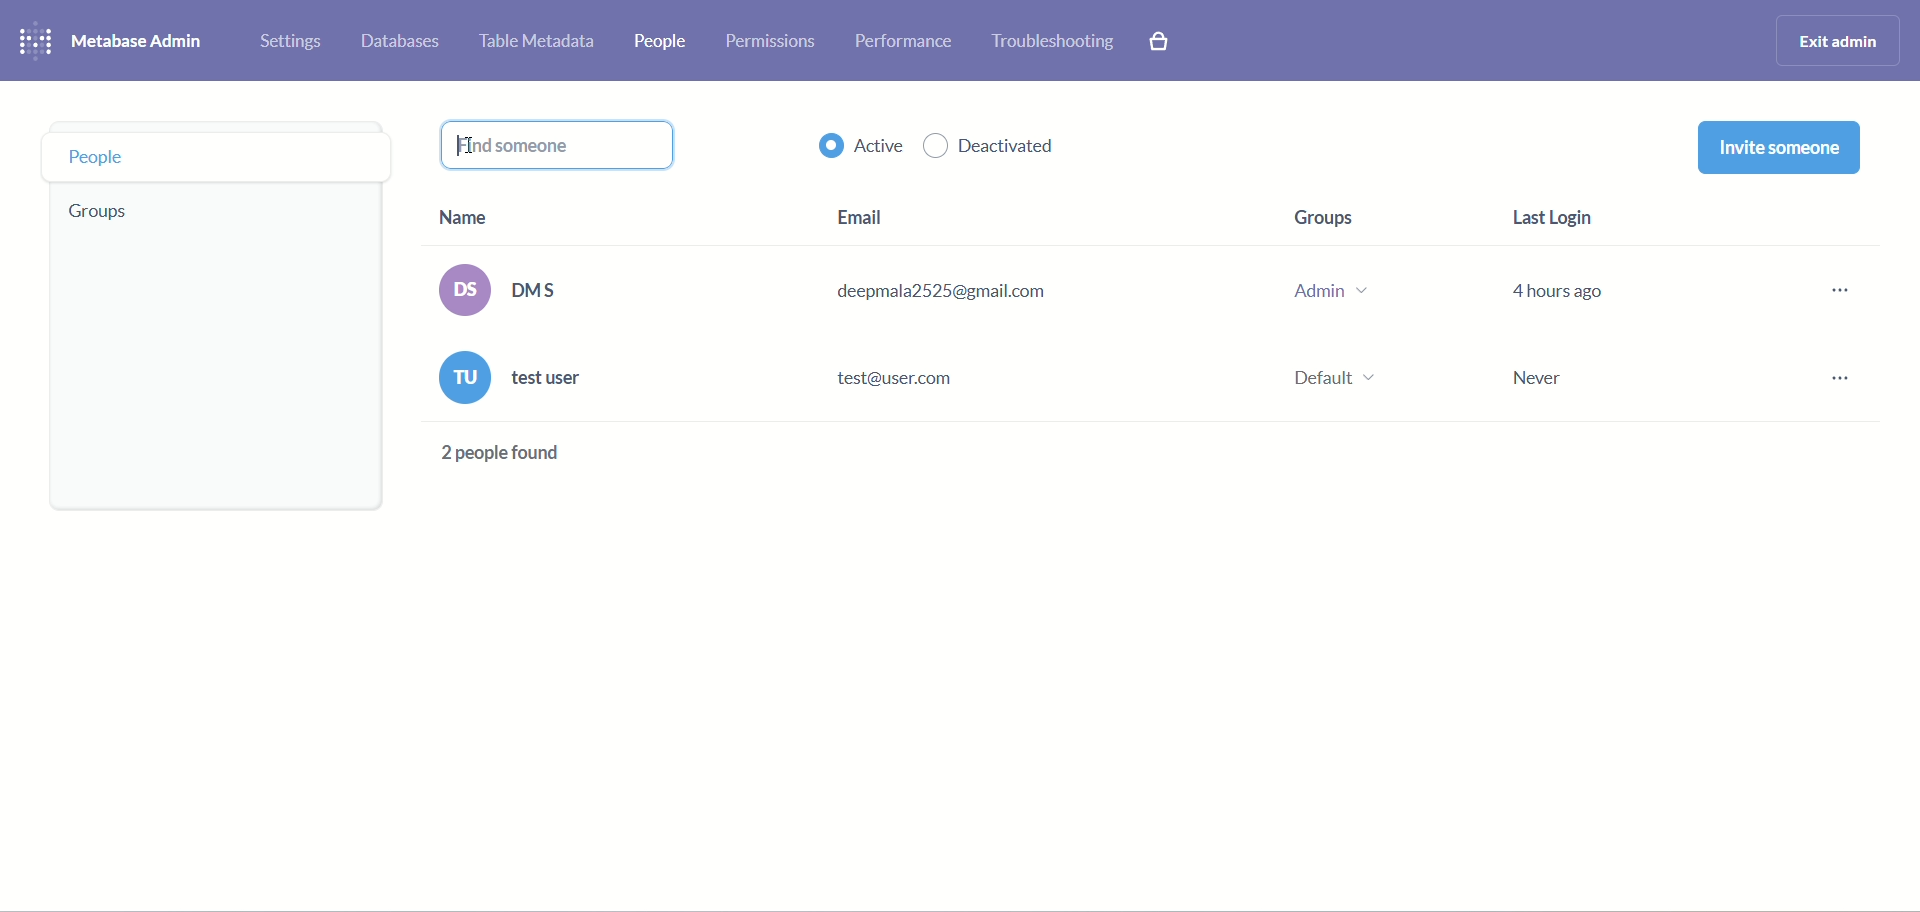  Describe the element at coordinates (993, 151) in the screenshot. I see `deactivated` at that location.